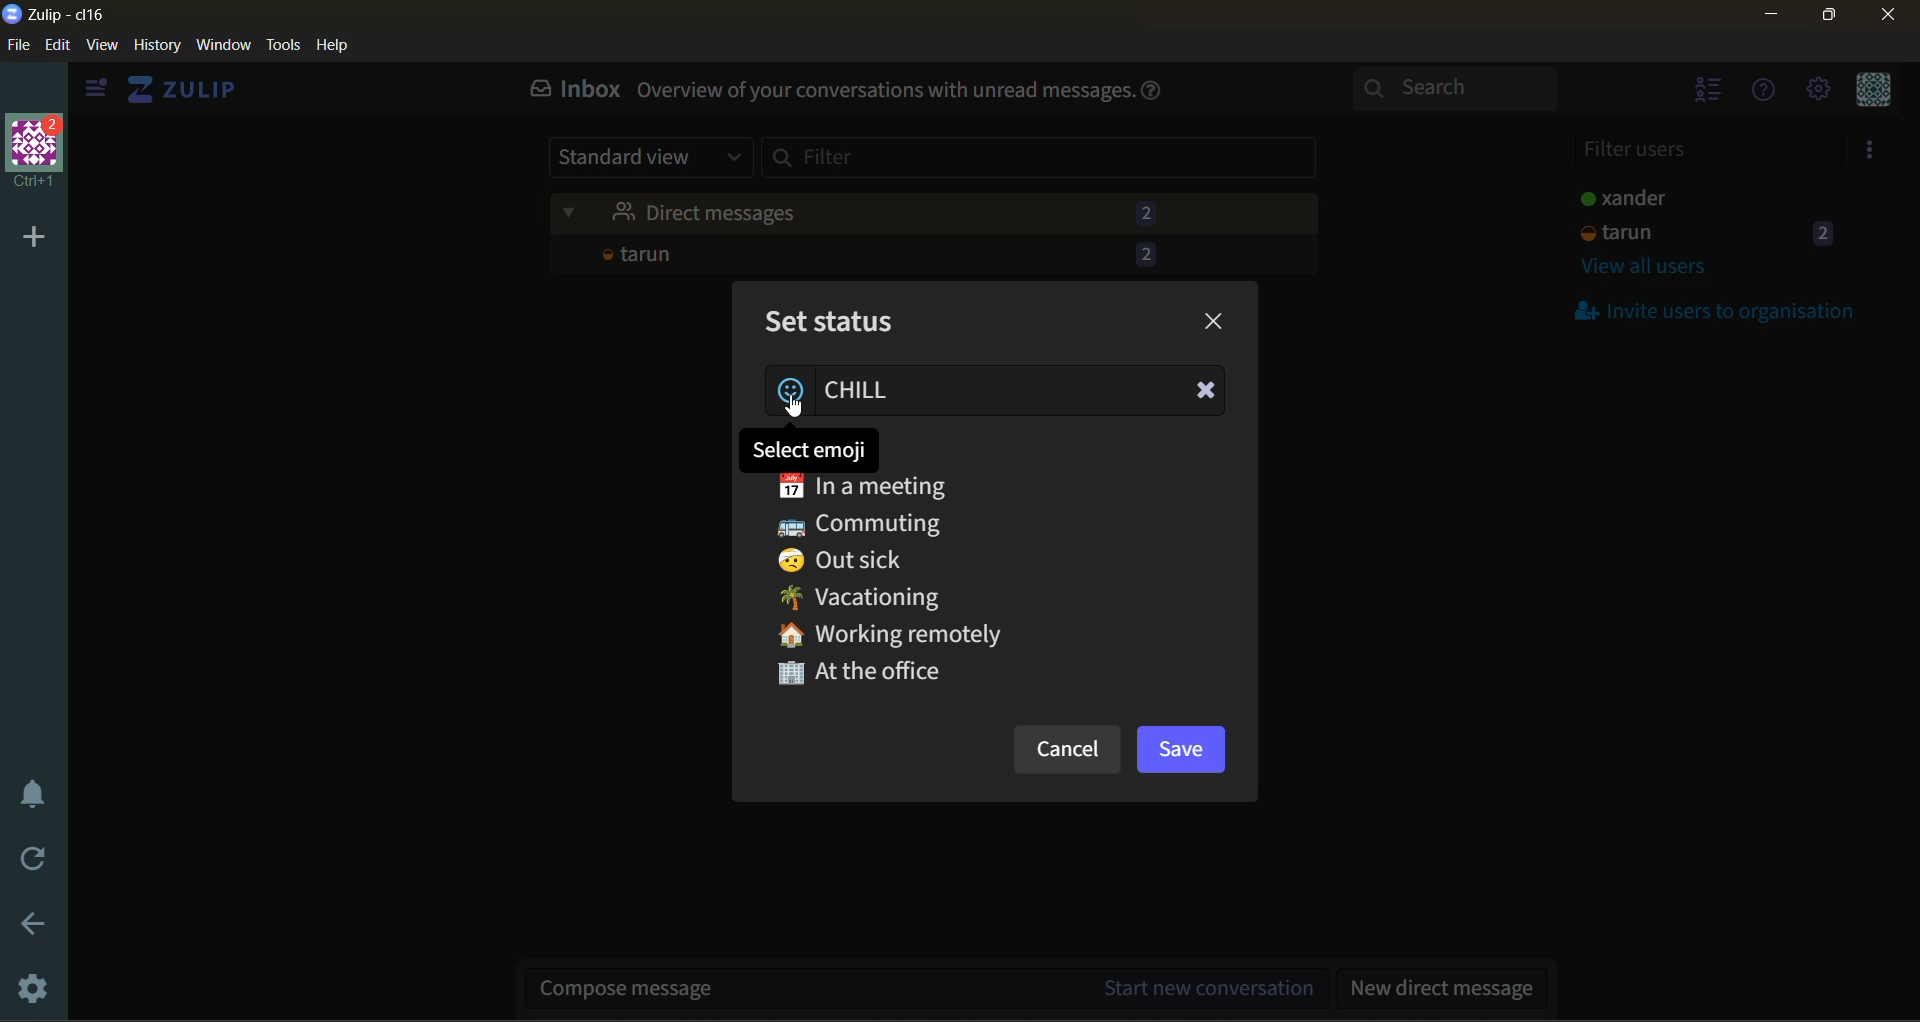  What do you see at coordinates (887, 596) in the screenshot?
I see `Vacationing` at bounding box center [887, 596].